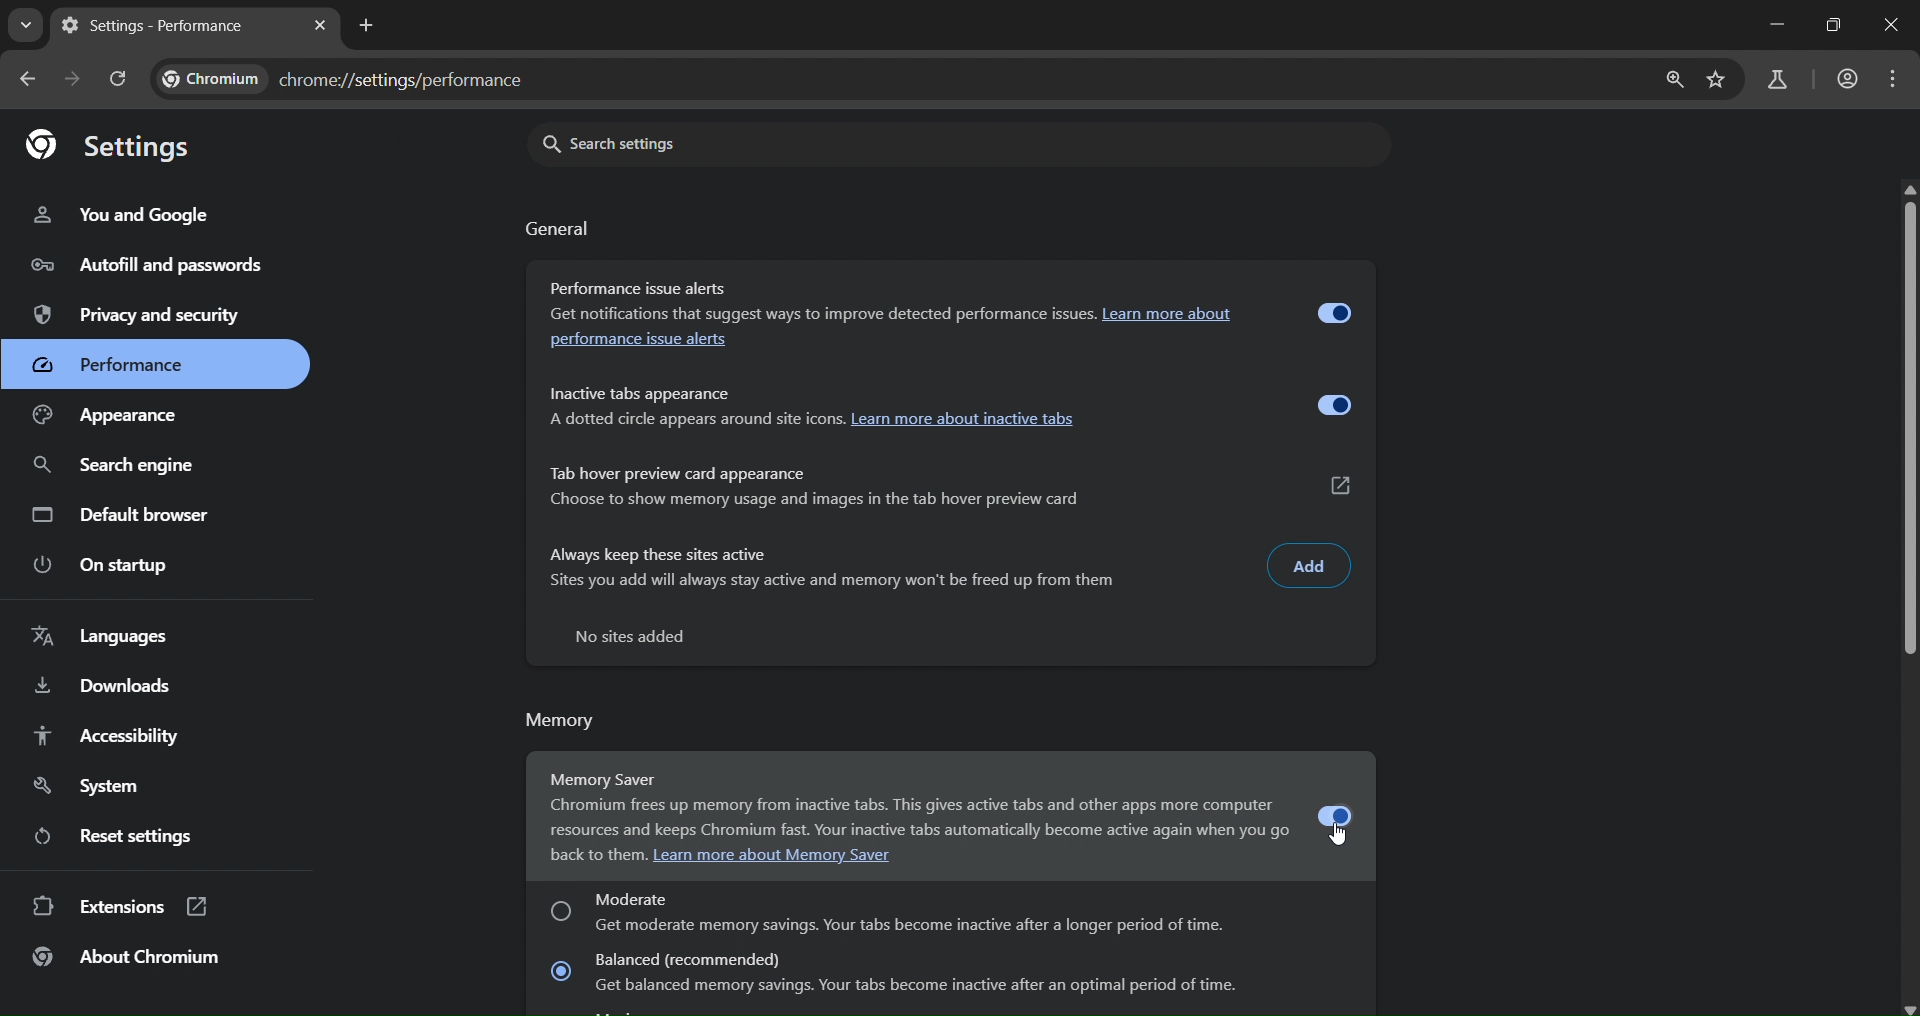 This screenshot has height=1016, width=1920. What do you see at coordinates (563, 222) in the screenshot?
I see `general` at bounding box center [563, 222].